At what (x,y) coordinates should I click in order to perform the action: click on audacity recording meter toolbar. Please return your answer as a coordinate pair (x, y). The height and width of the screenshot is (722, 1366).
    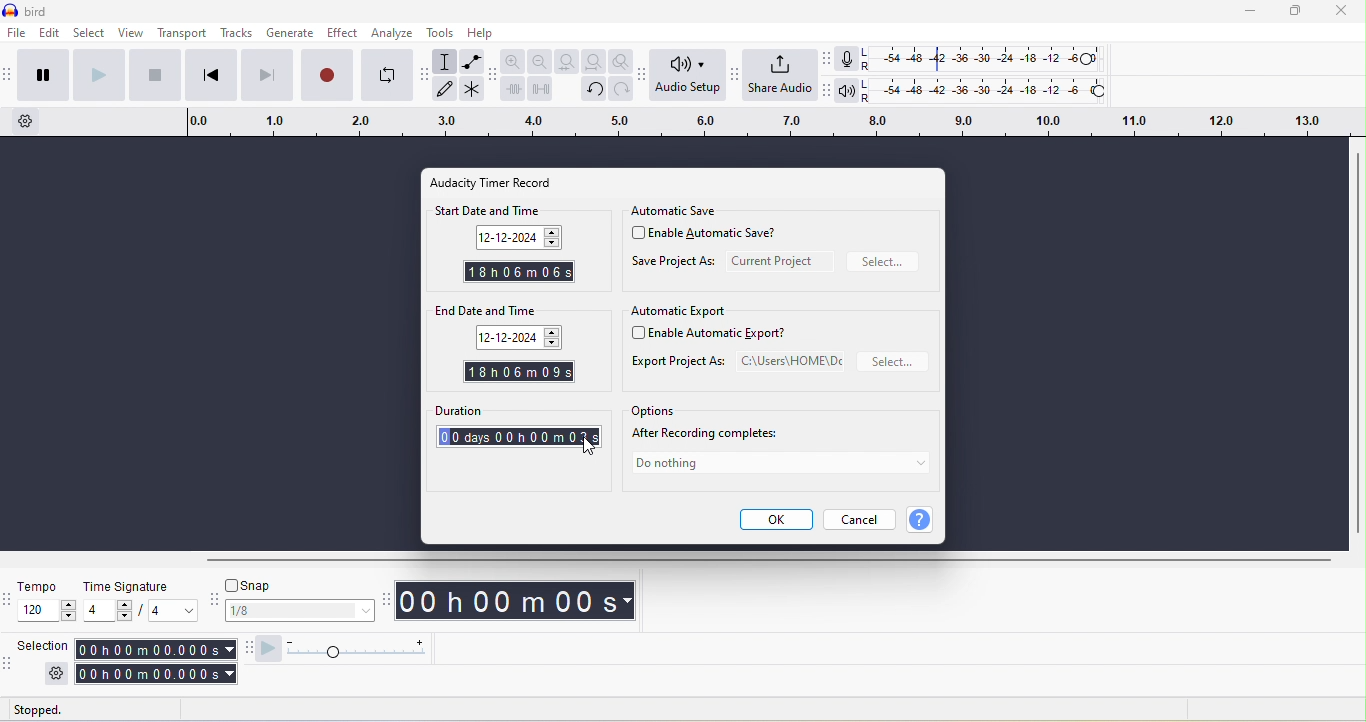
    Looking at the image, I should click on (825, 59).